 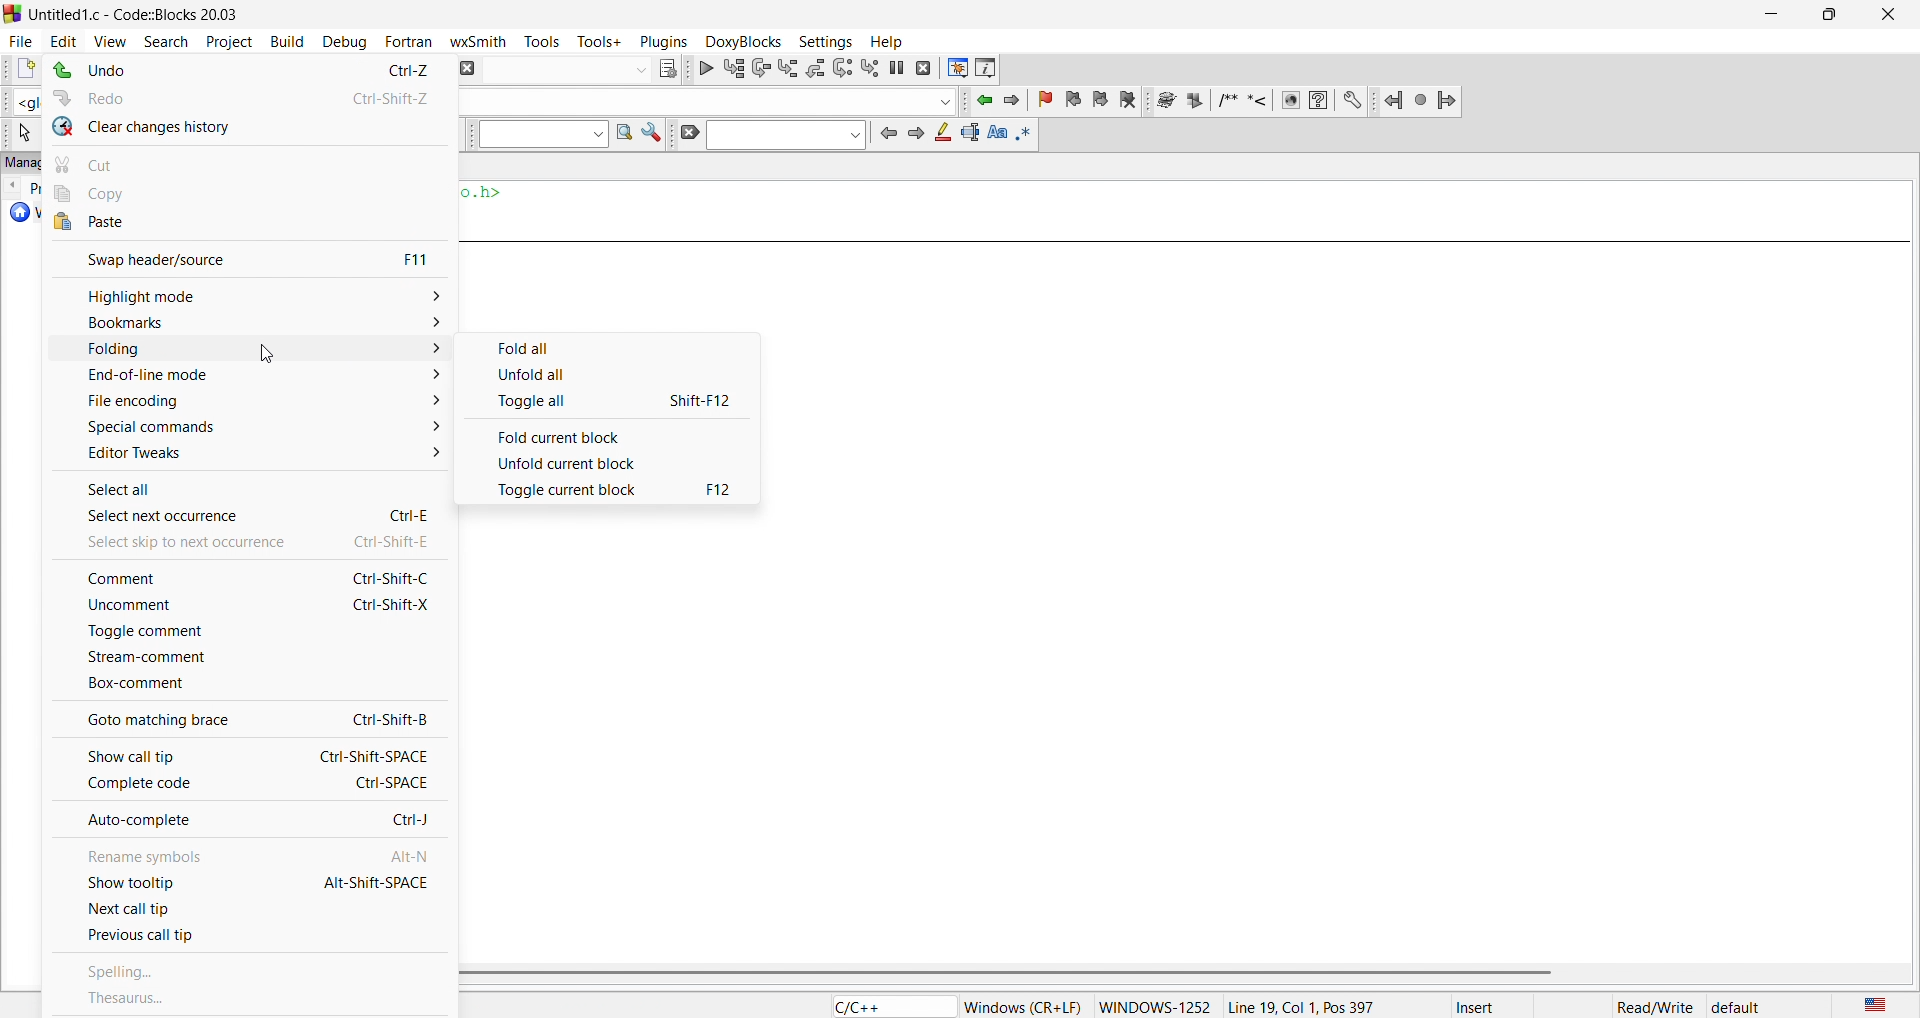 I want to click on comment, so click(x=244, y=577).